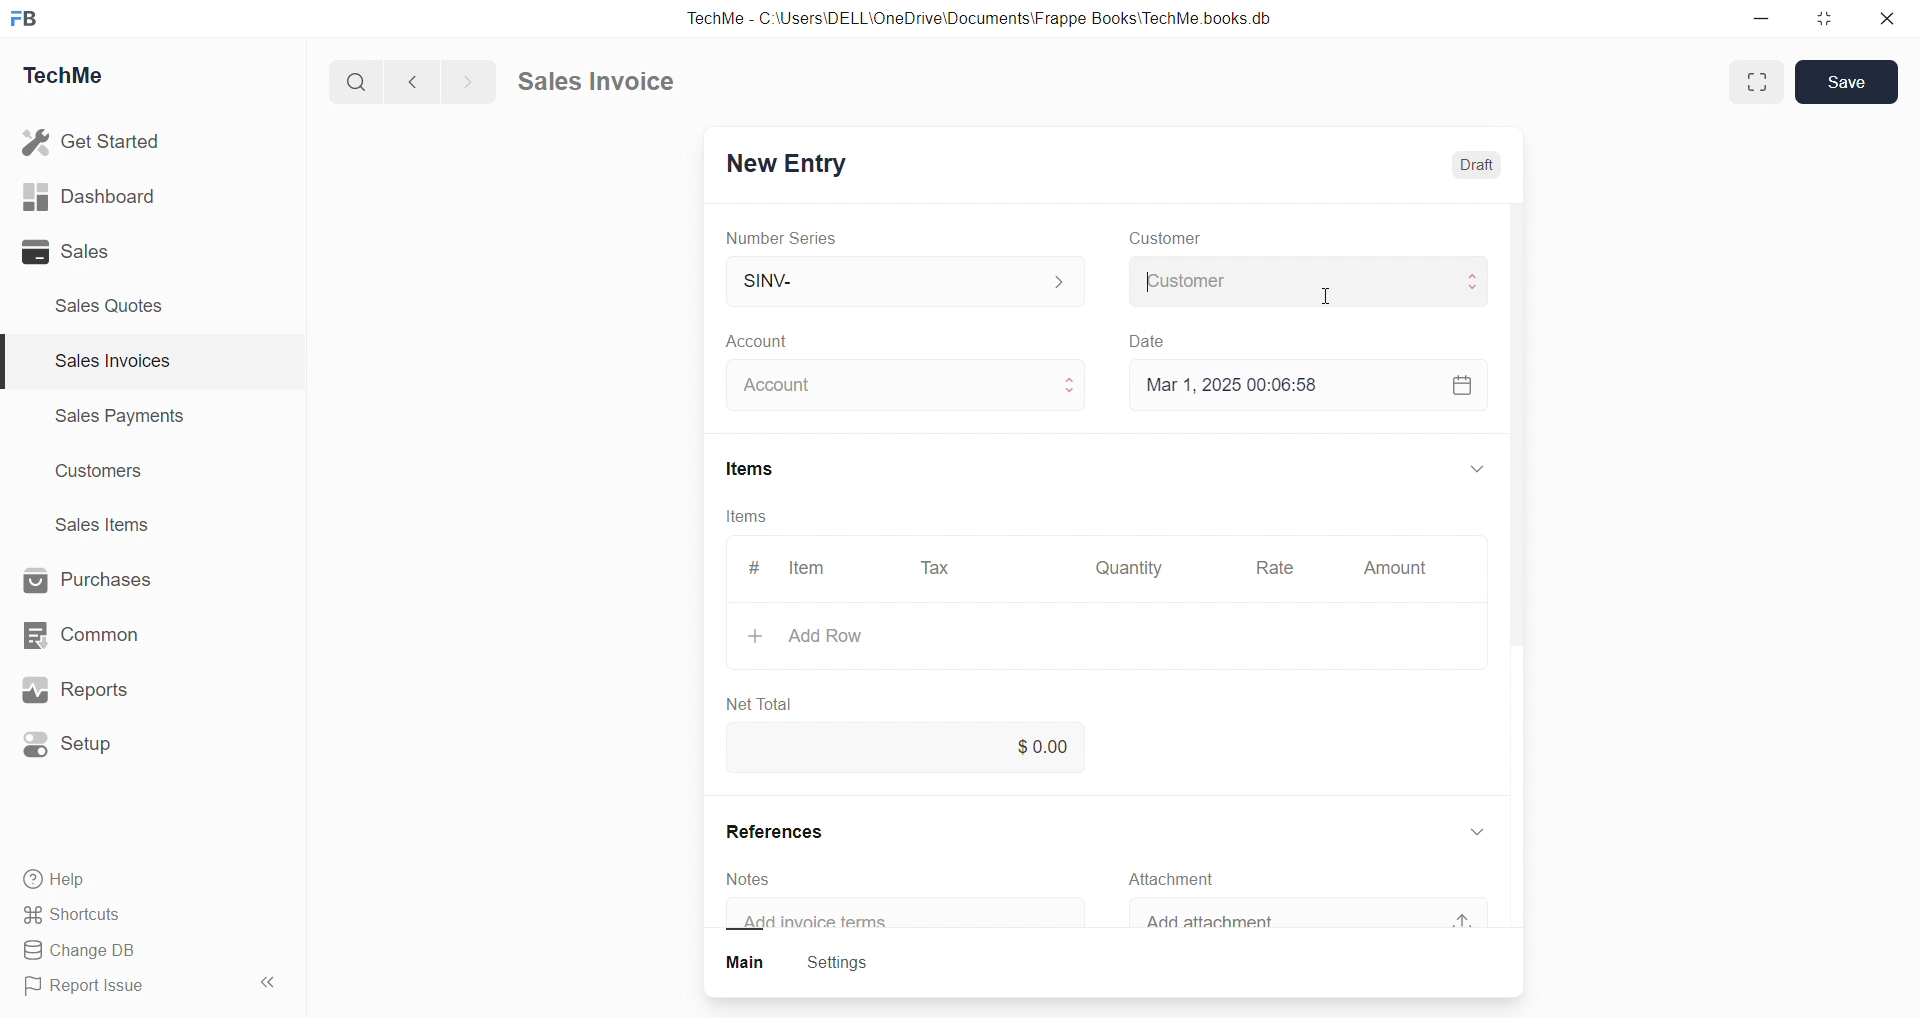  Describe the element at coordinates (939, 569) in the screenshot. I see `Tax` at that location.